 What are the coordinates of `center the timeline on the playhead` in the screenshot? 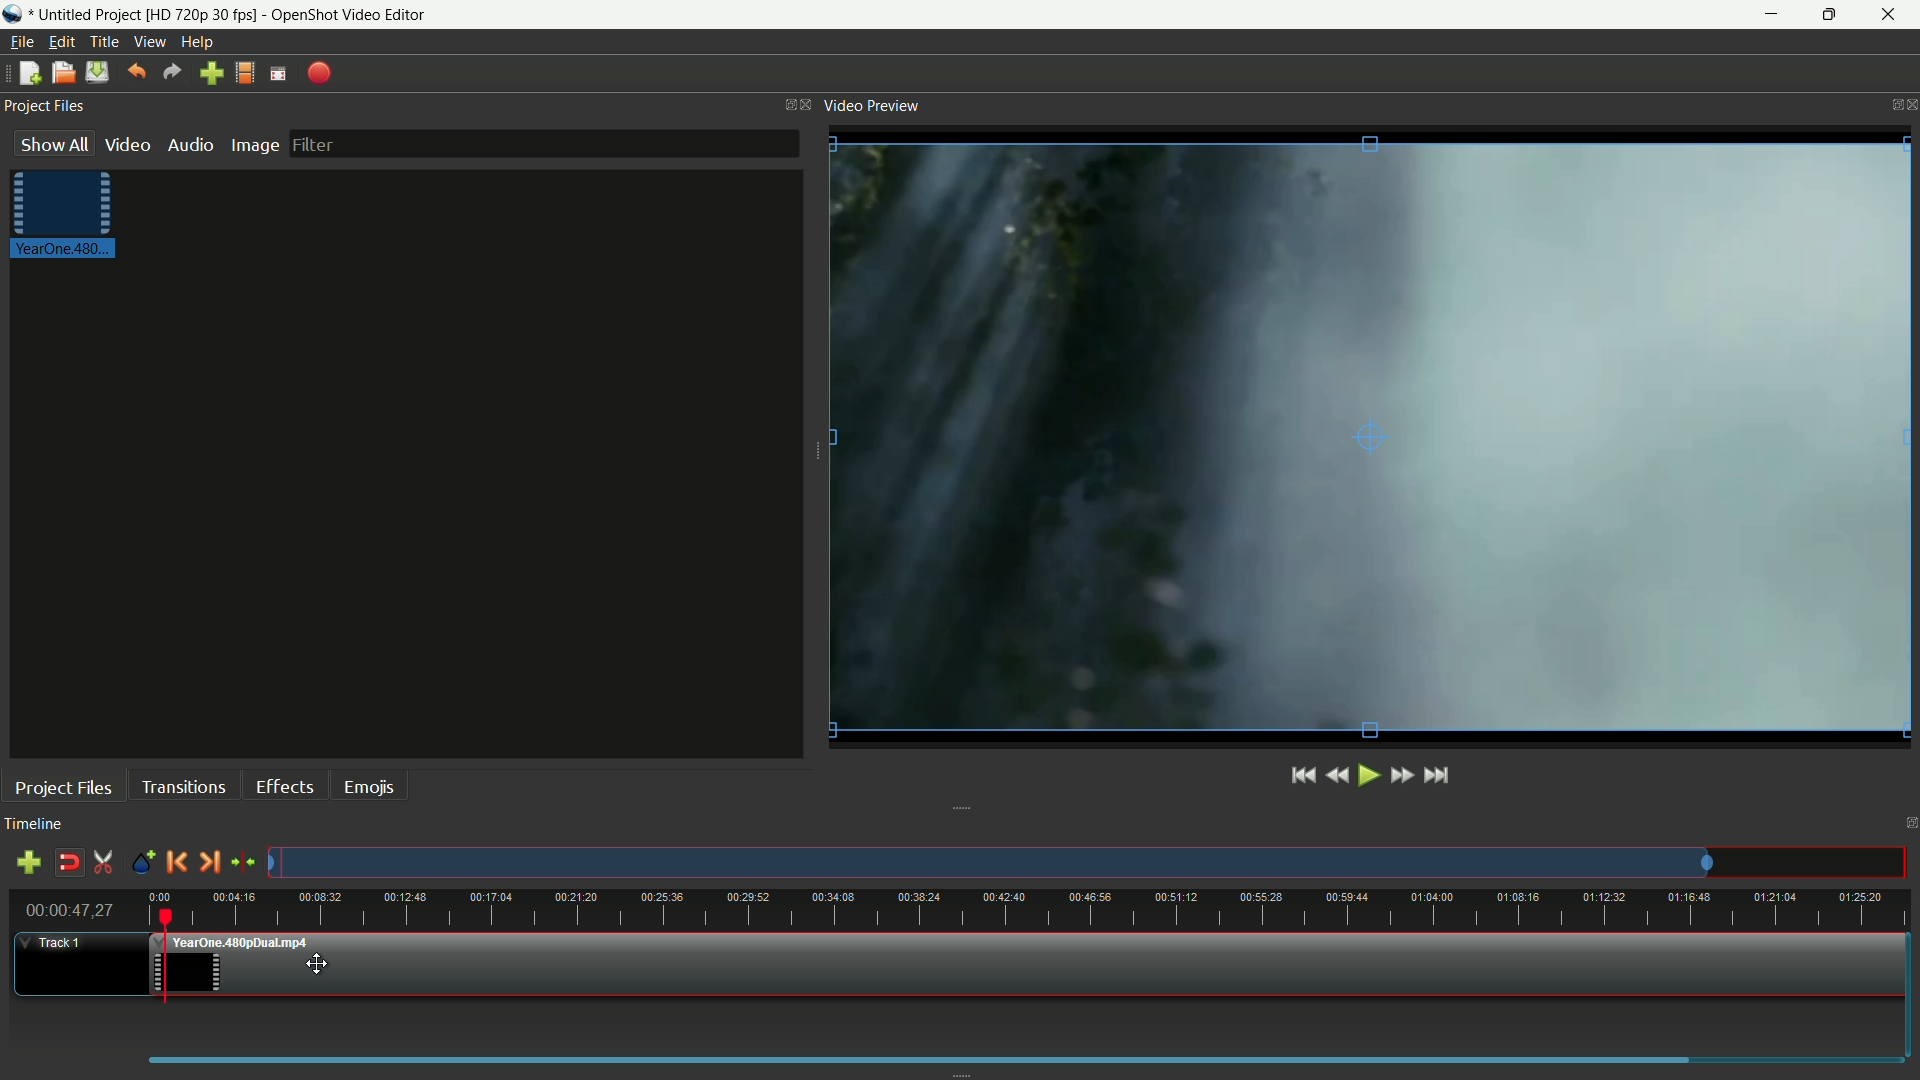 It's located at (243, 861).